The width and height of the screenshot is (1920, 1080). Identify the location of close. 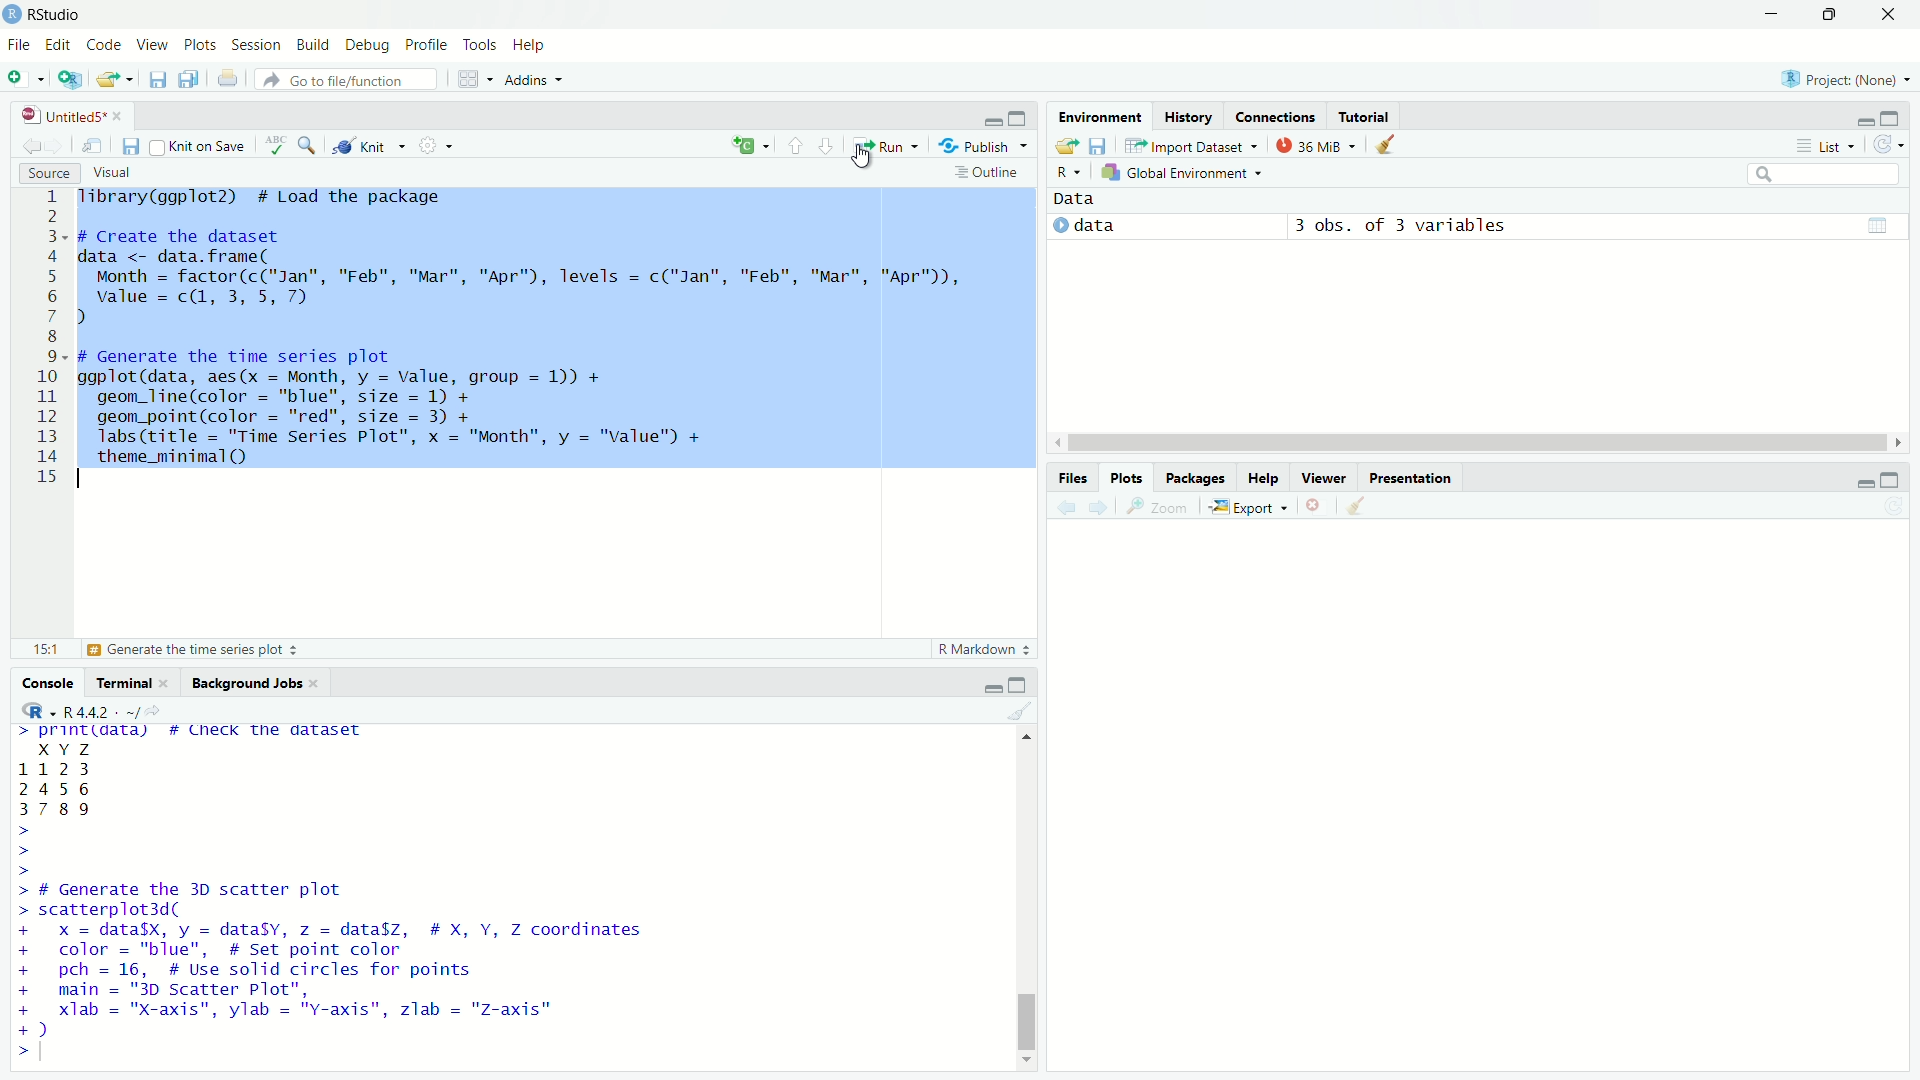
(170, 683).